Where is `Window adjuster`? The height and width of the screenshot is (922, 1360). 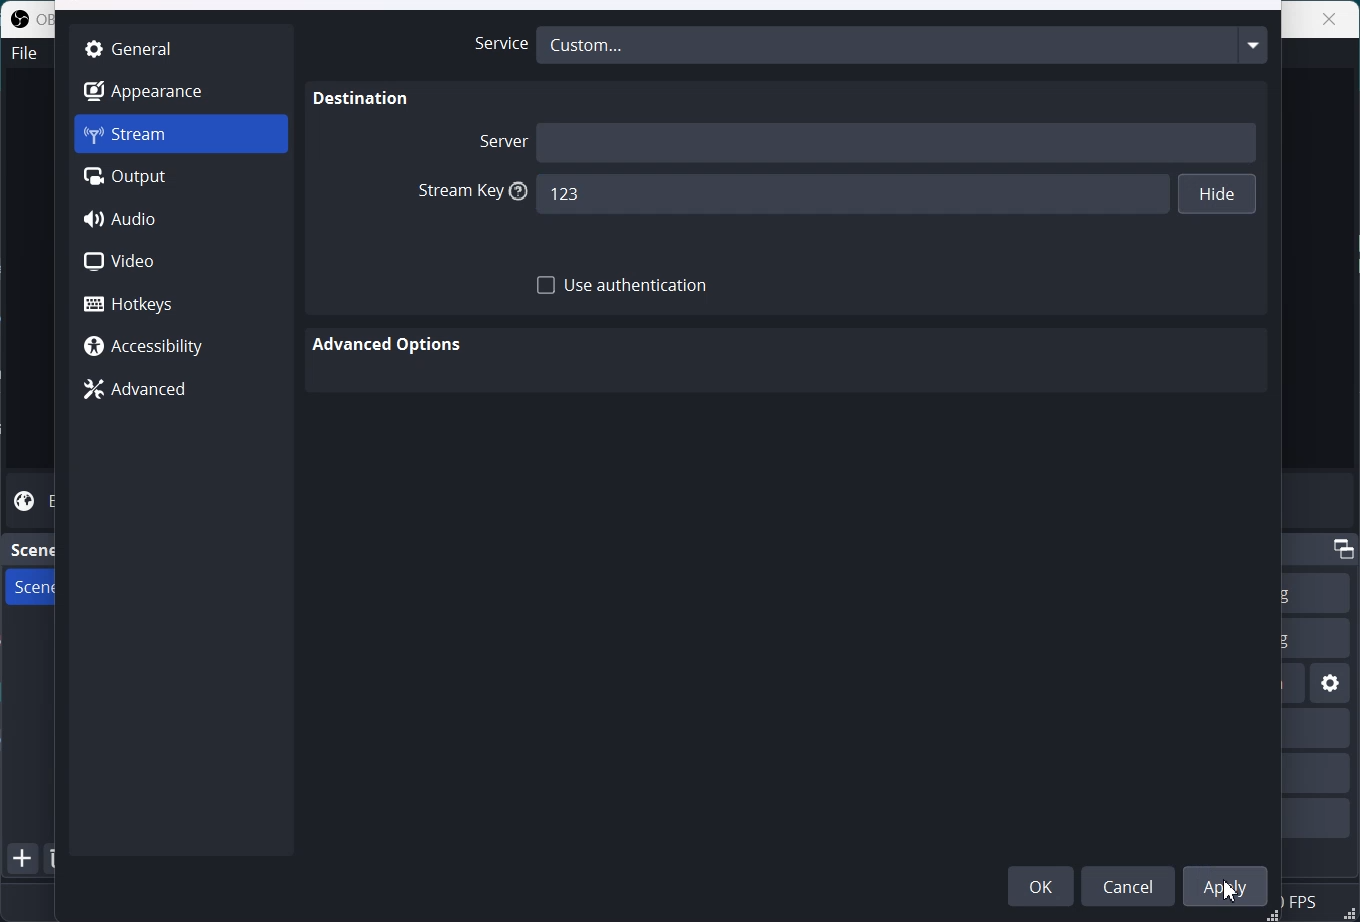
Window adjuster is located at coordinates (1274, 915).